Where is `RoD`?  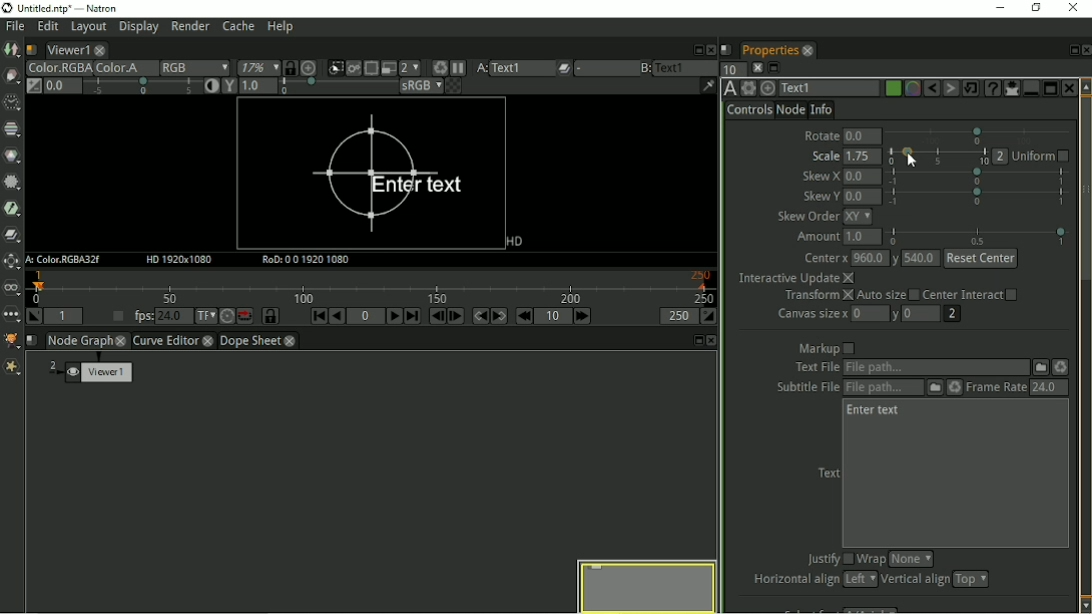 RoD is located at coordinates (303, 259).